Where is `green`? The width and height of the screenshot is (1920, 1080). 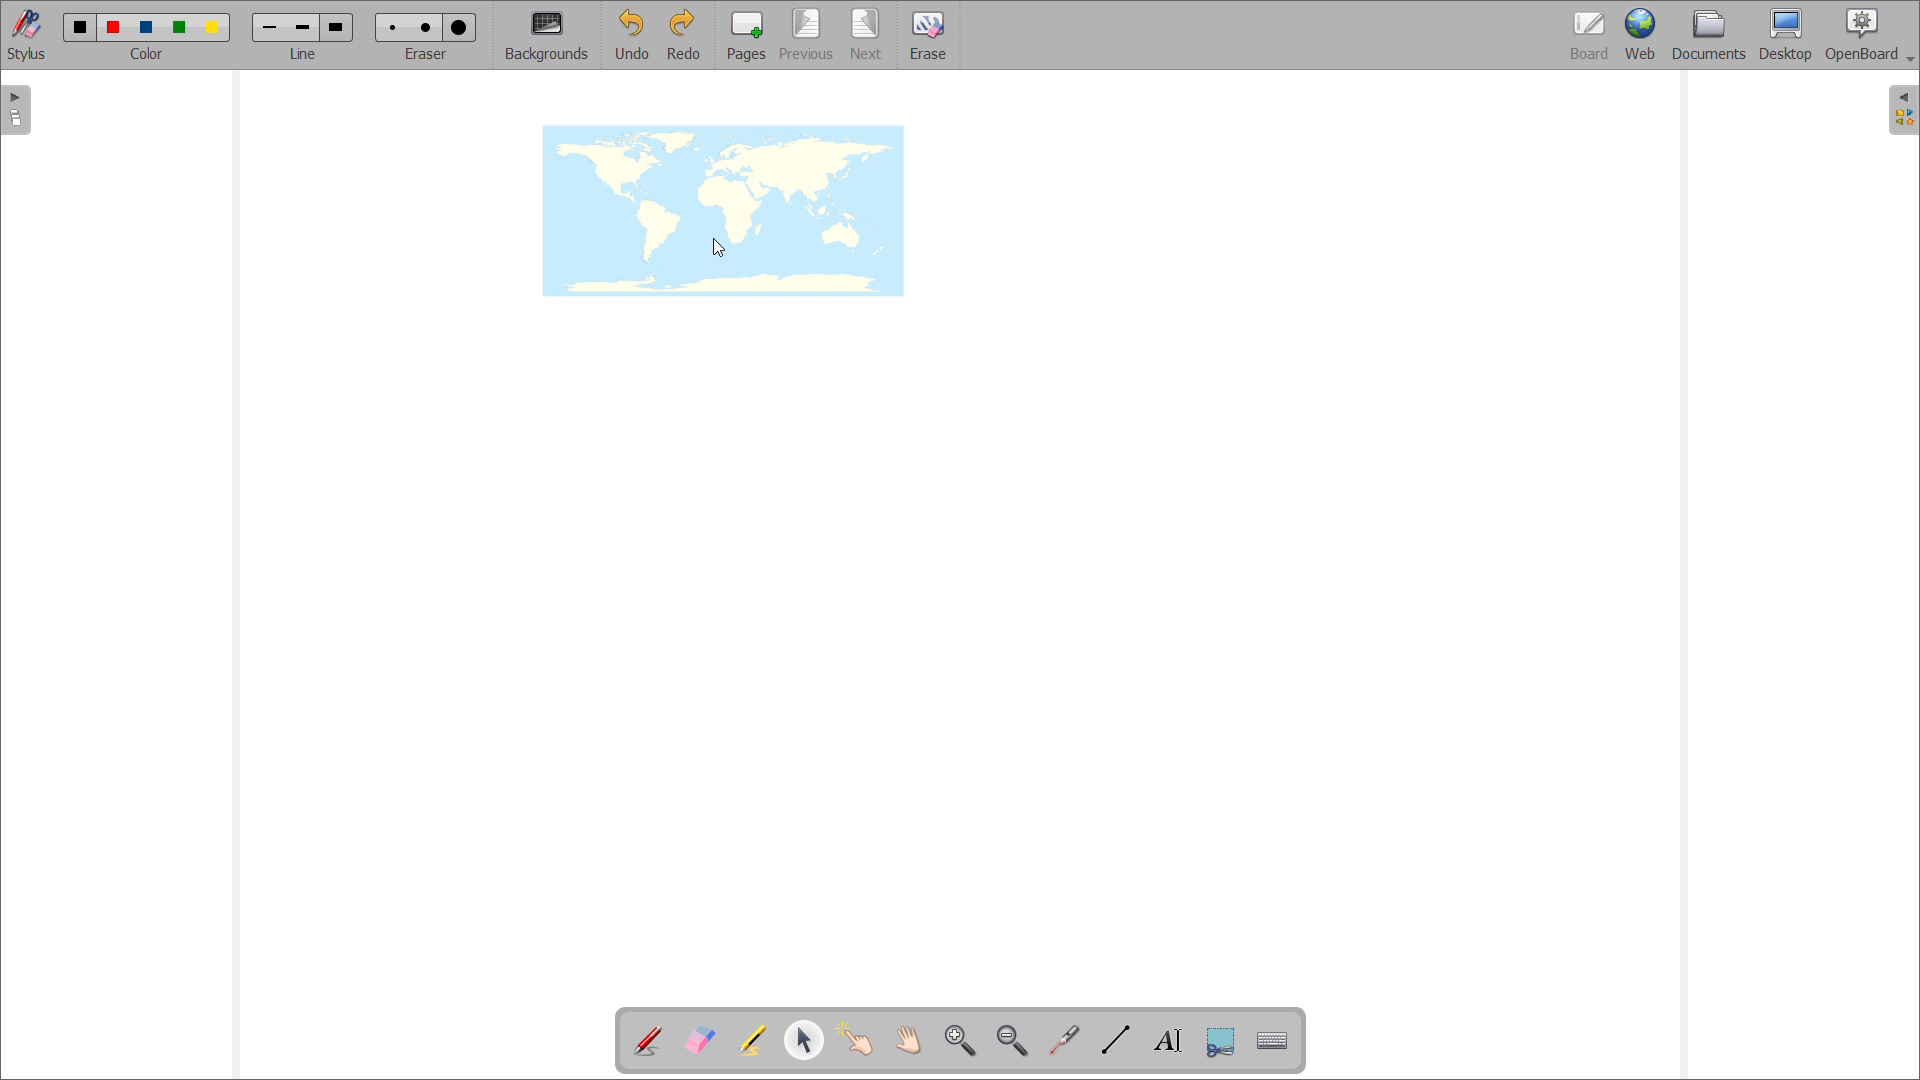
green is located at coordinates (180, 29).